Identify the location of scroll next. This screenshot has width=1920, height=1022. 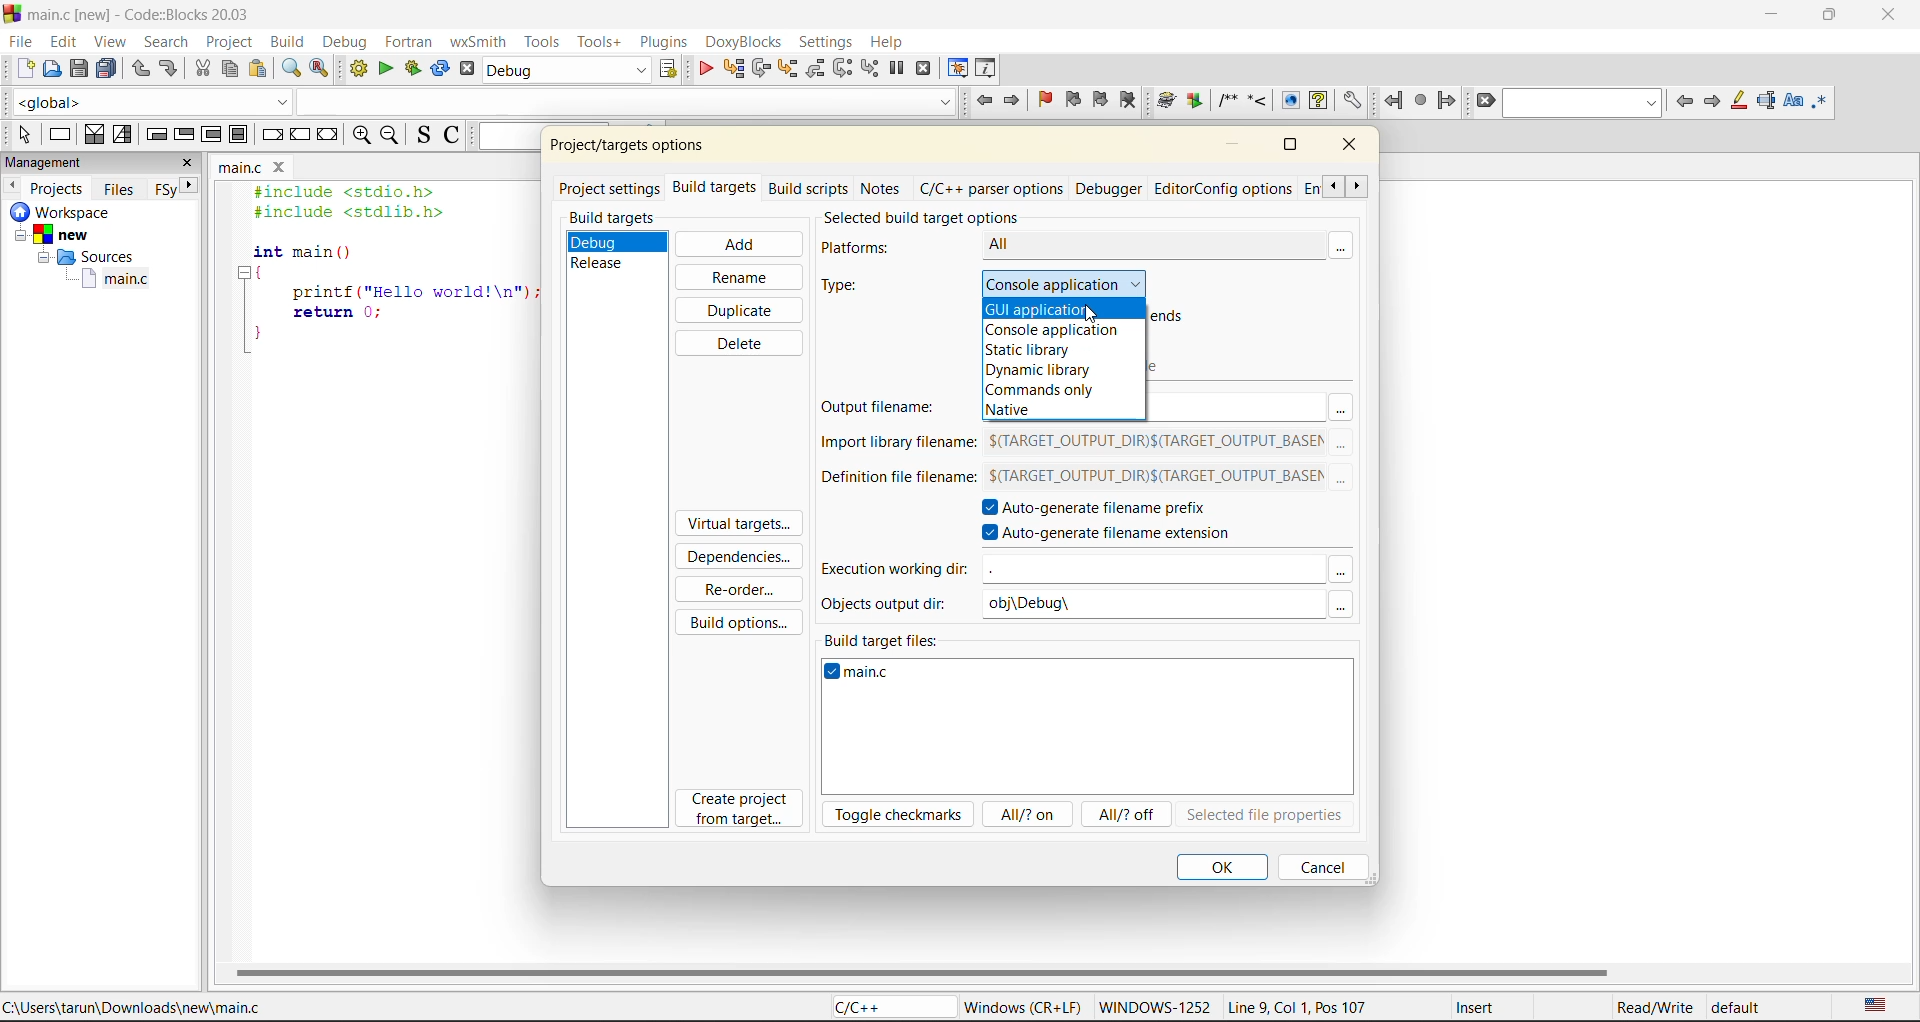
(1359, 185).